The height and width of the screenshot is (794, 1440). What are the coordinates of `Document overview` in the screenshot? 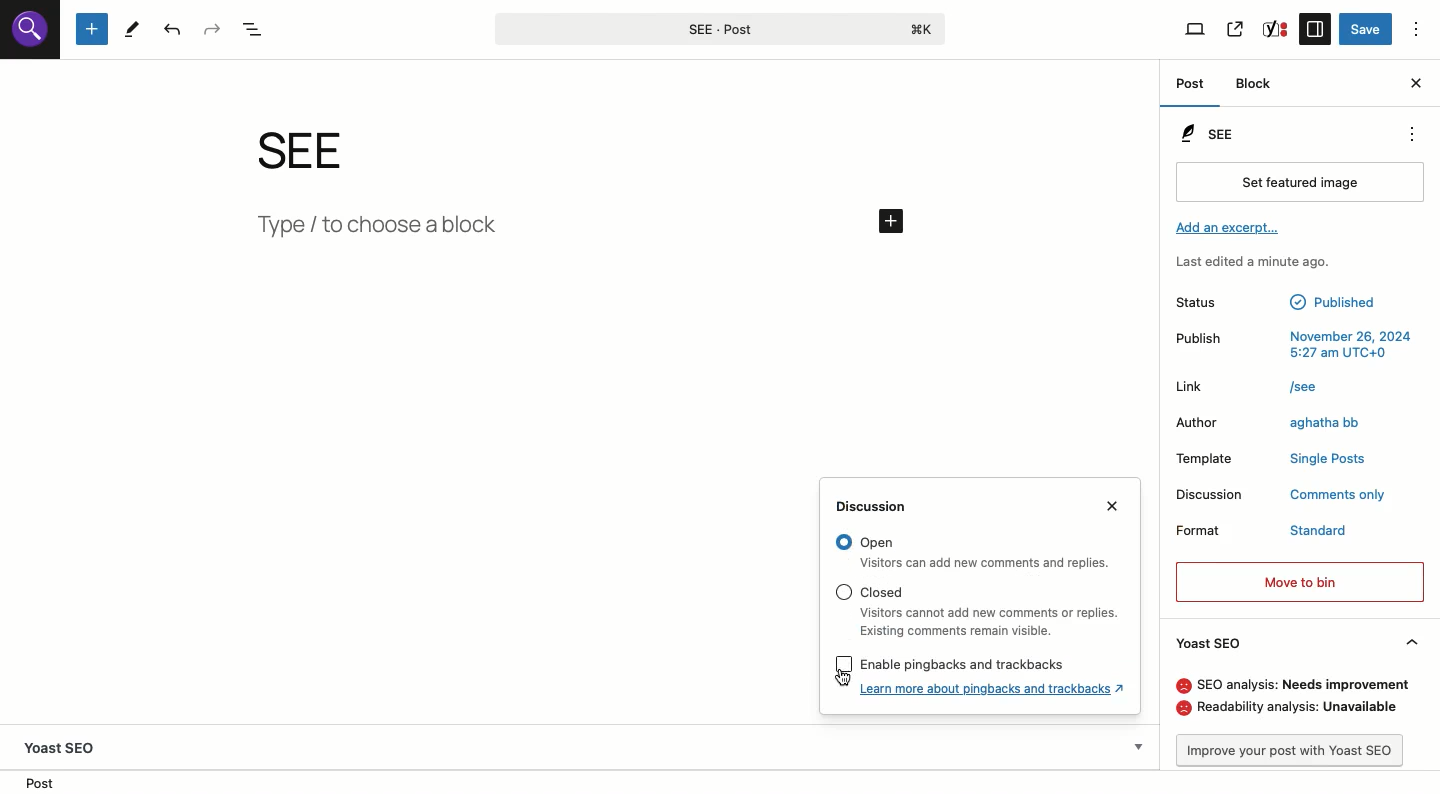 It's located at (256, 28).